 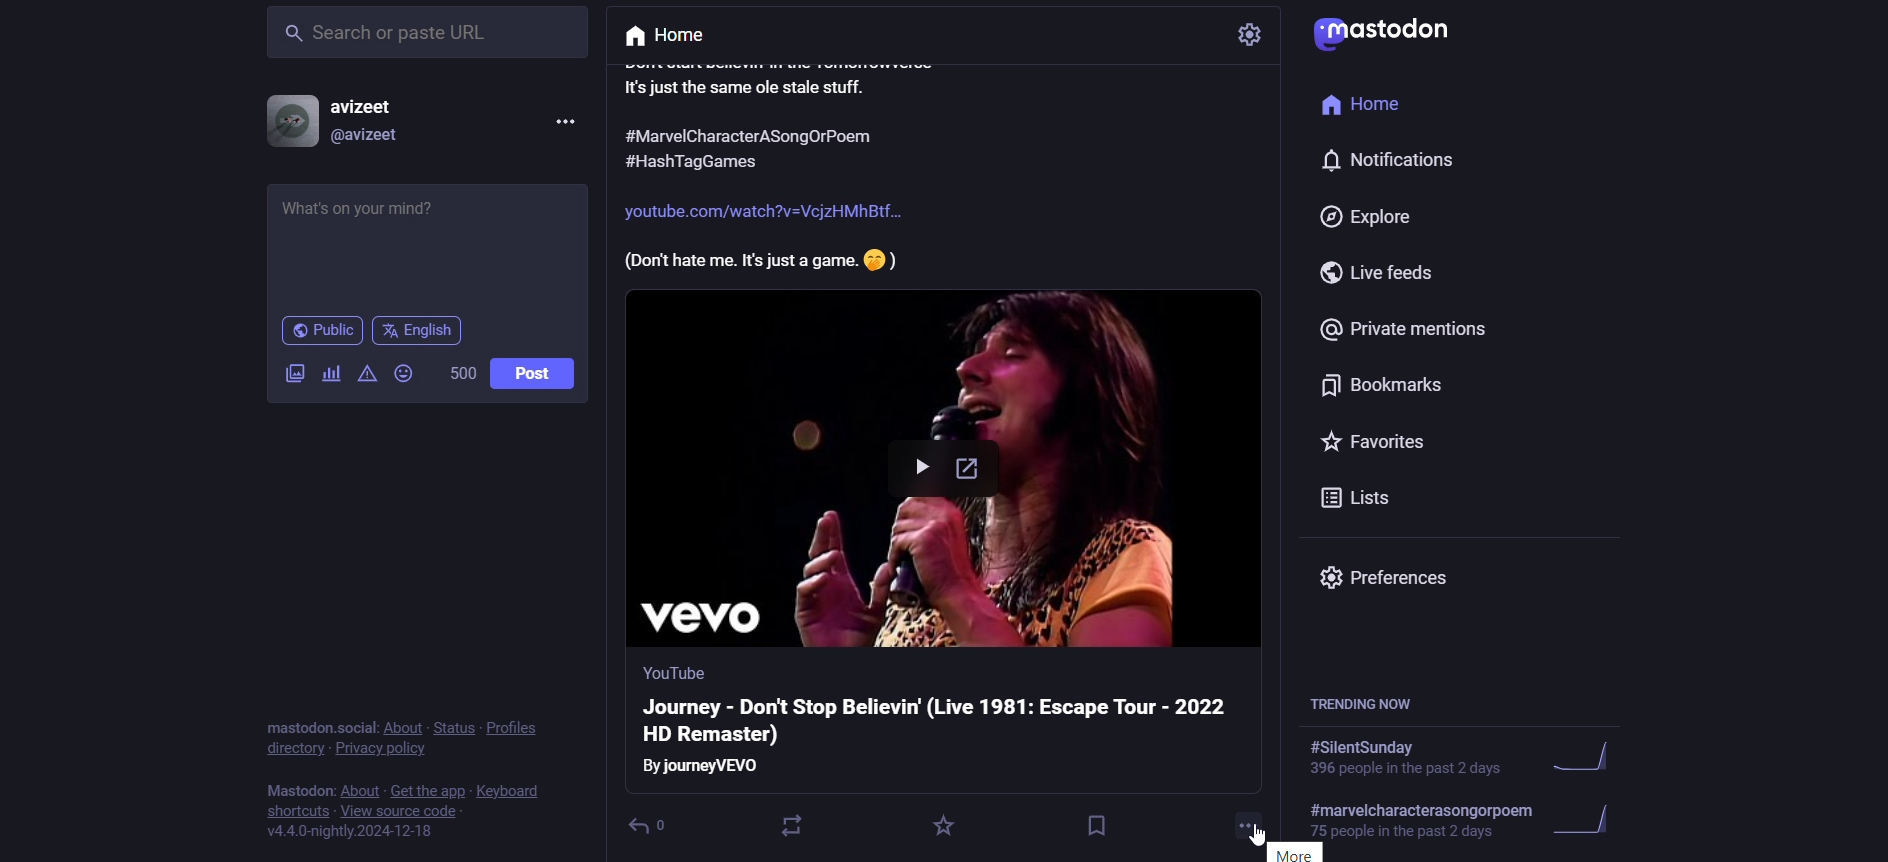 What do you see at coordinates (726, 161) in the screenshot?
I see `` at bounding box center [726, 161].